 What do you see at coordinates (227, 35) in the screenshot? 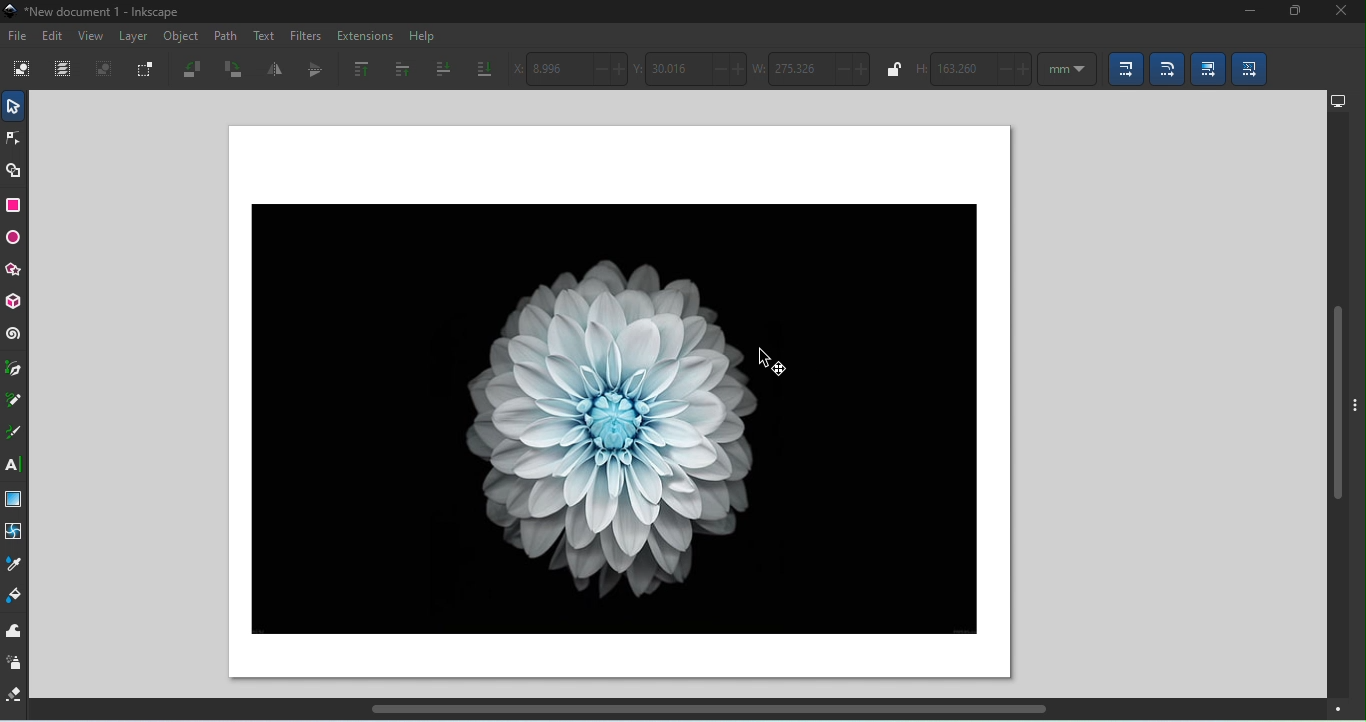
I see `Path` at bounding box center [227, 35].